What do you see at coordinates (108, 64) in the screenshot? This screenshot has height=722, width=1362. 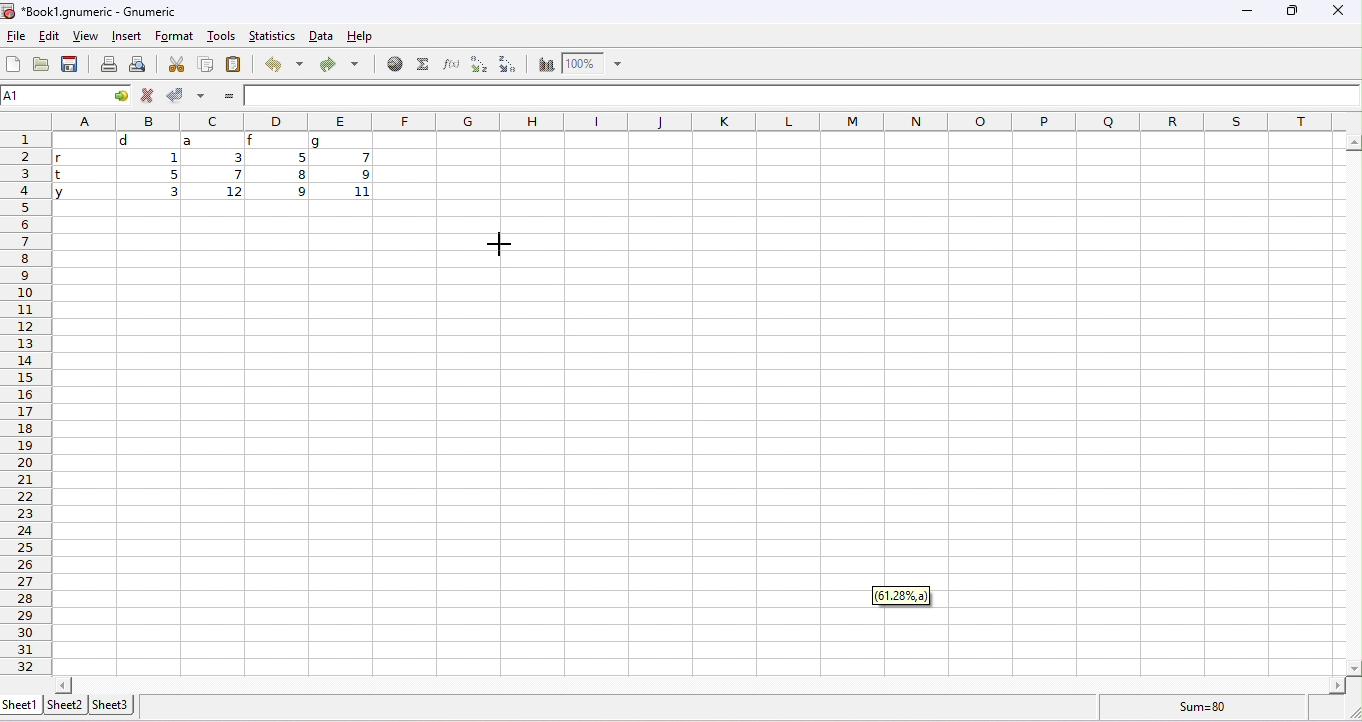 I see `print` at bounding box center [108, 64].